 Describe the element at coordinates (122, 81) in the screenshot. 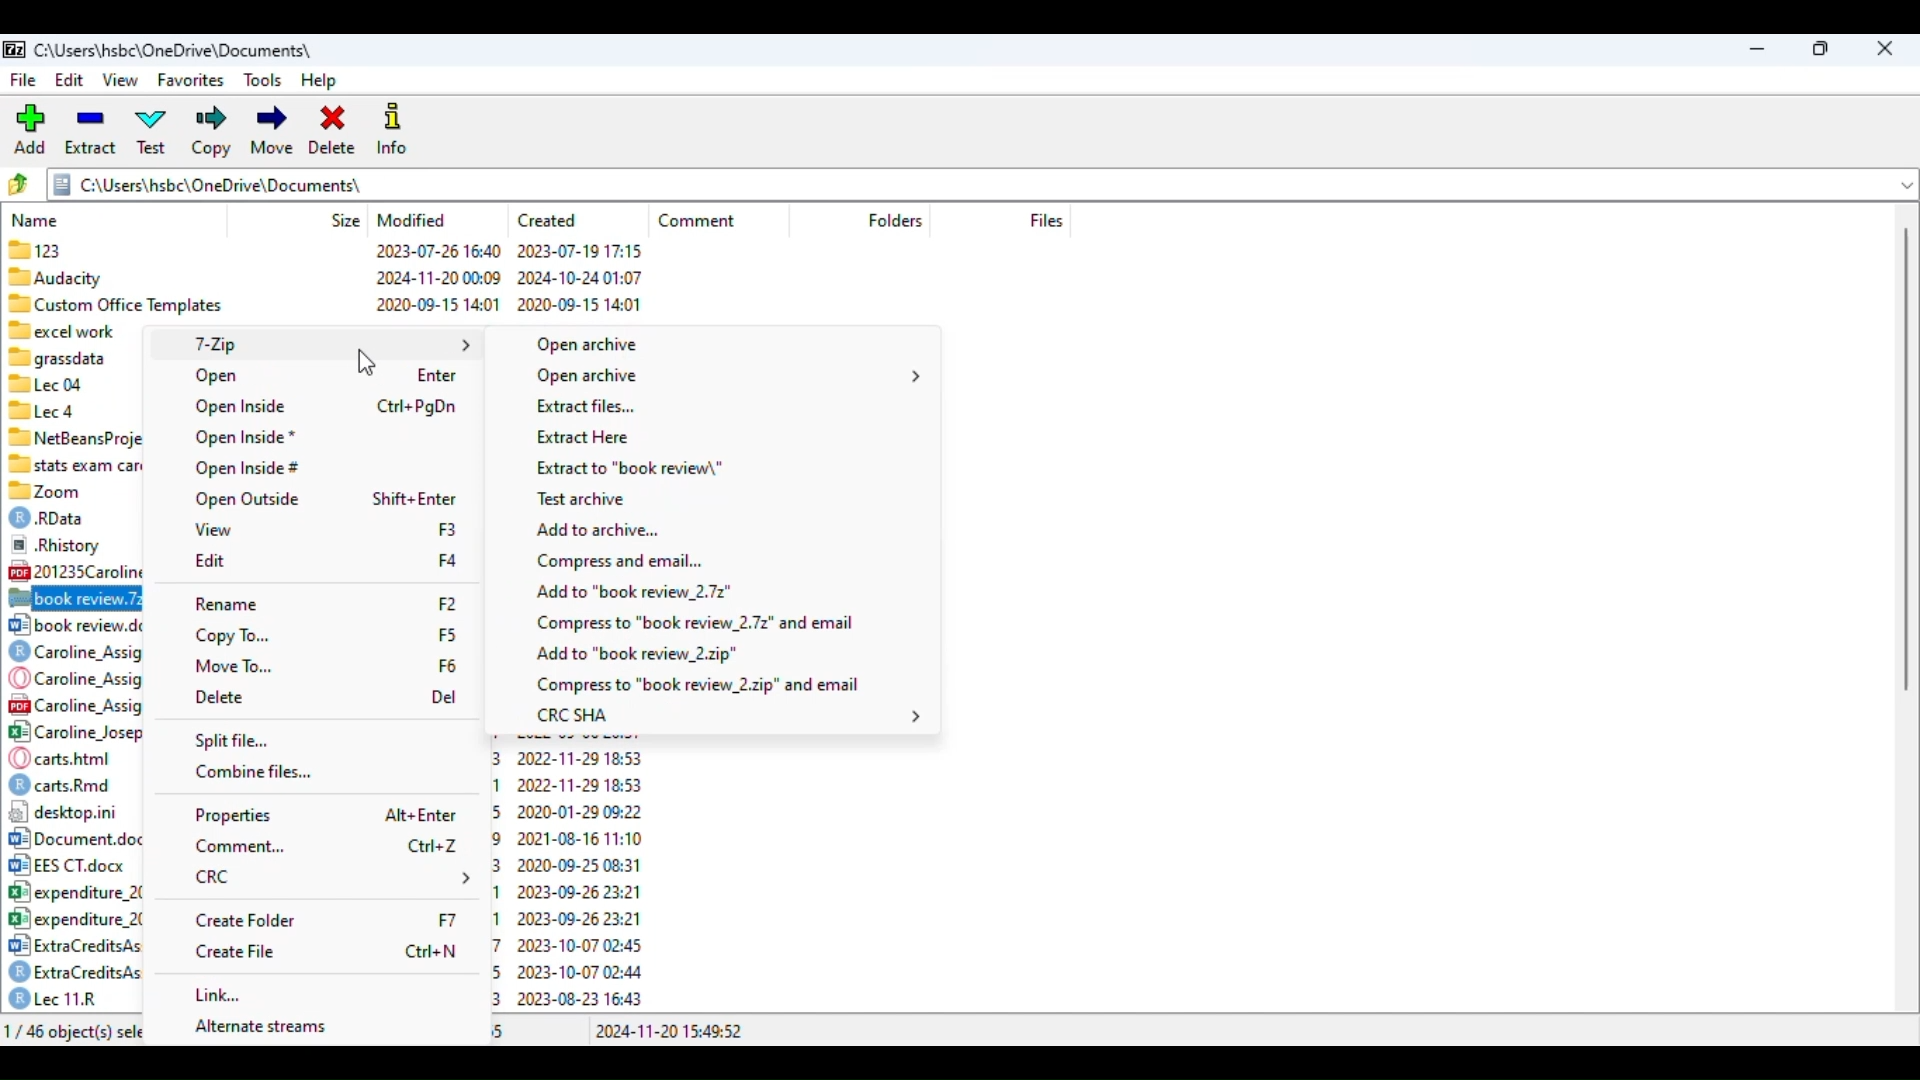

I see `view` at that location.